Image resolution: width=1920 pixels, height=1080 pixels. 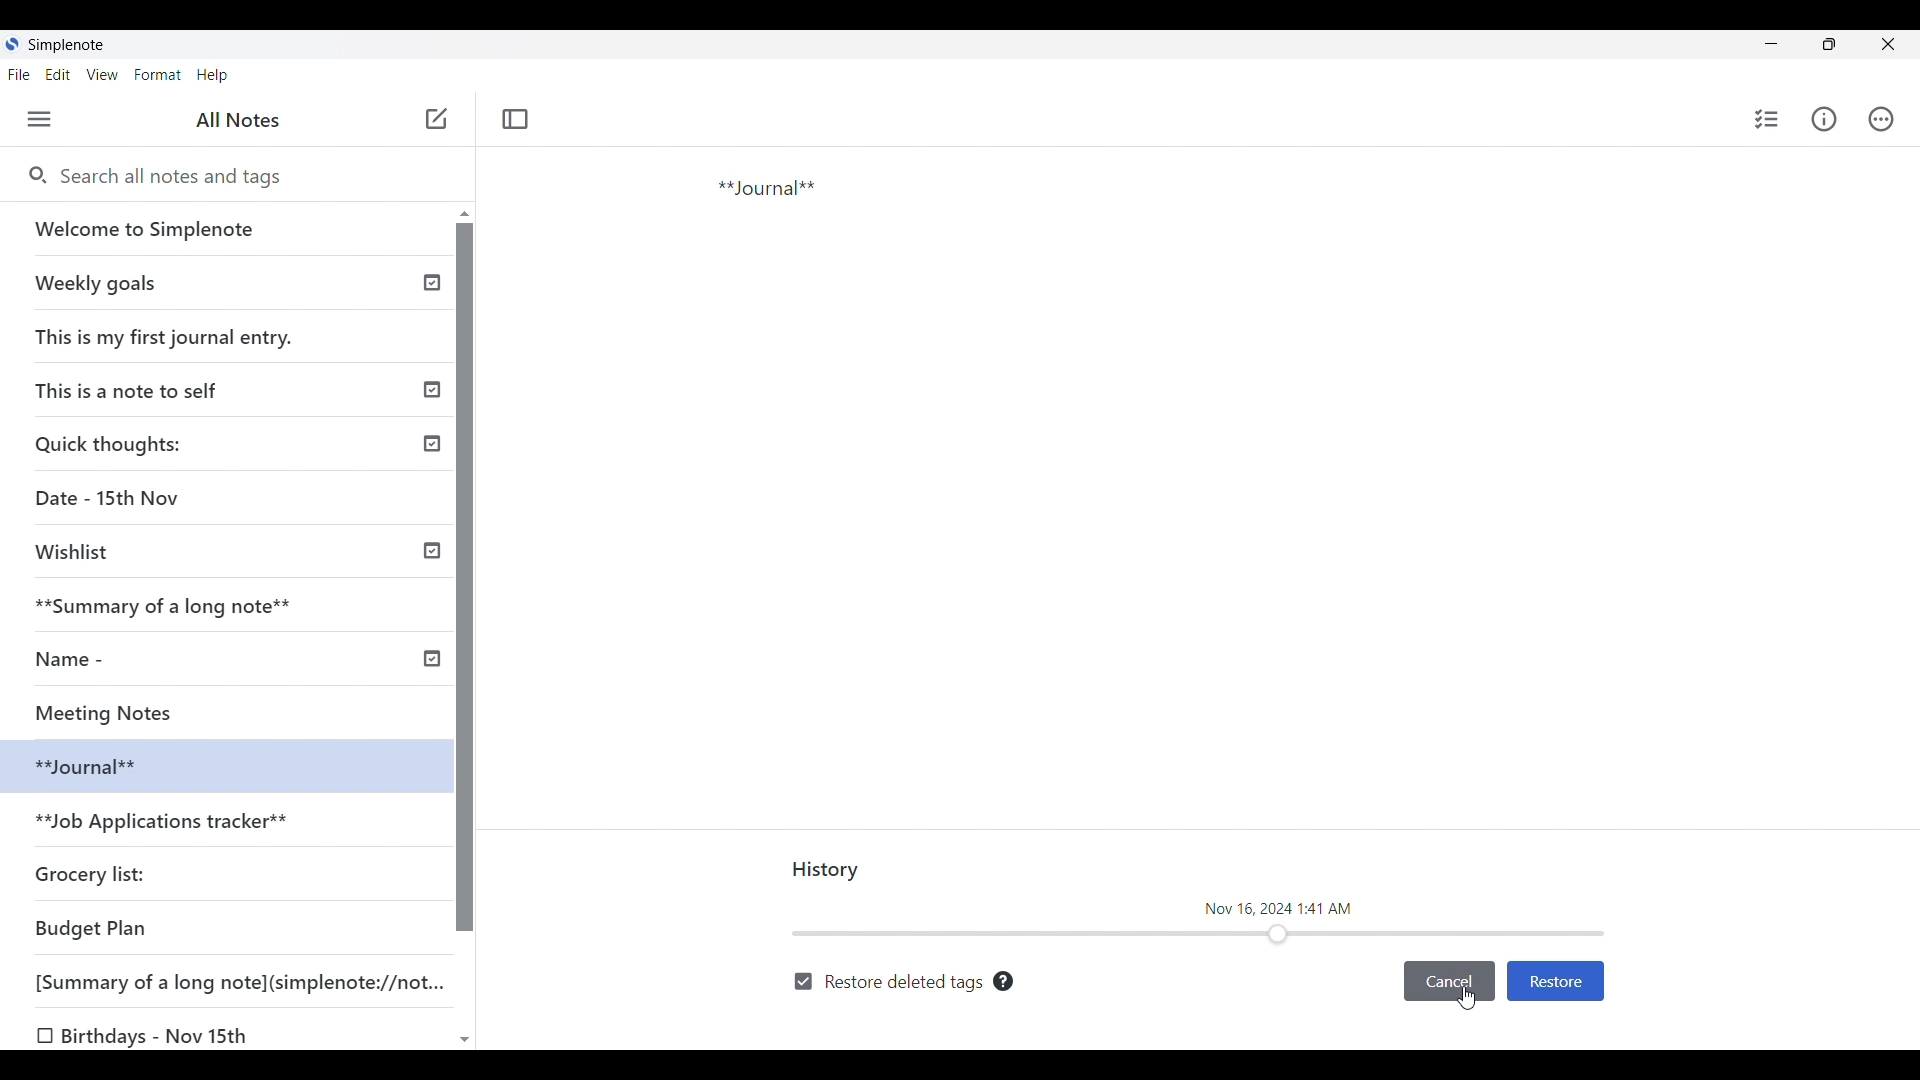 I want to click on Budget Plan, so click(x=92, y=928).